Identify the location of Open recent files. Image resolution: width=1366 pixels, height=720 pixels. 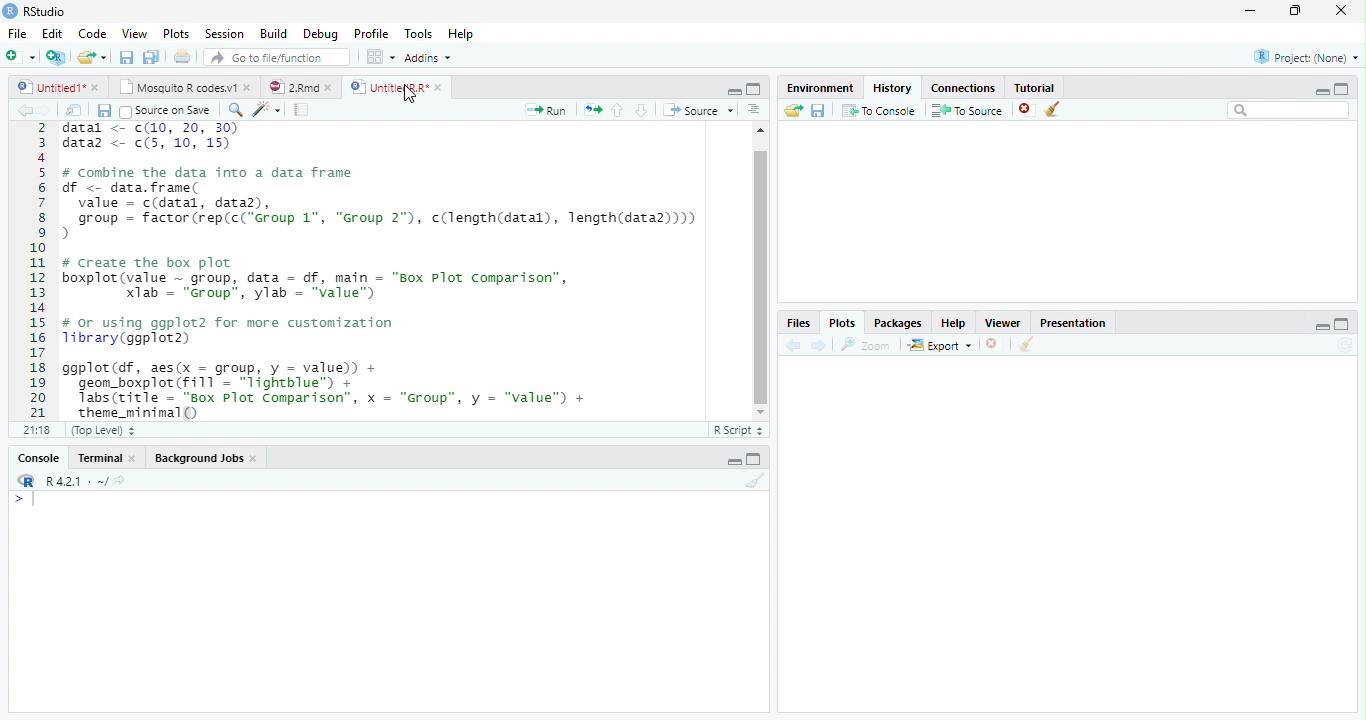
(103, 57).